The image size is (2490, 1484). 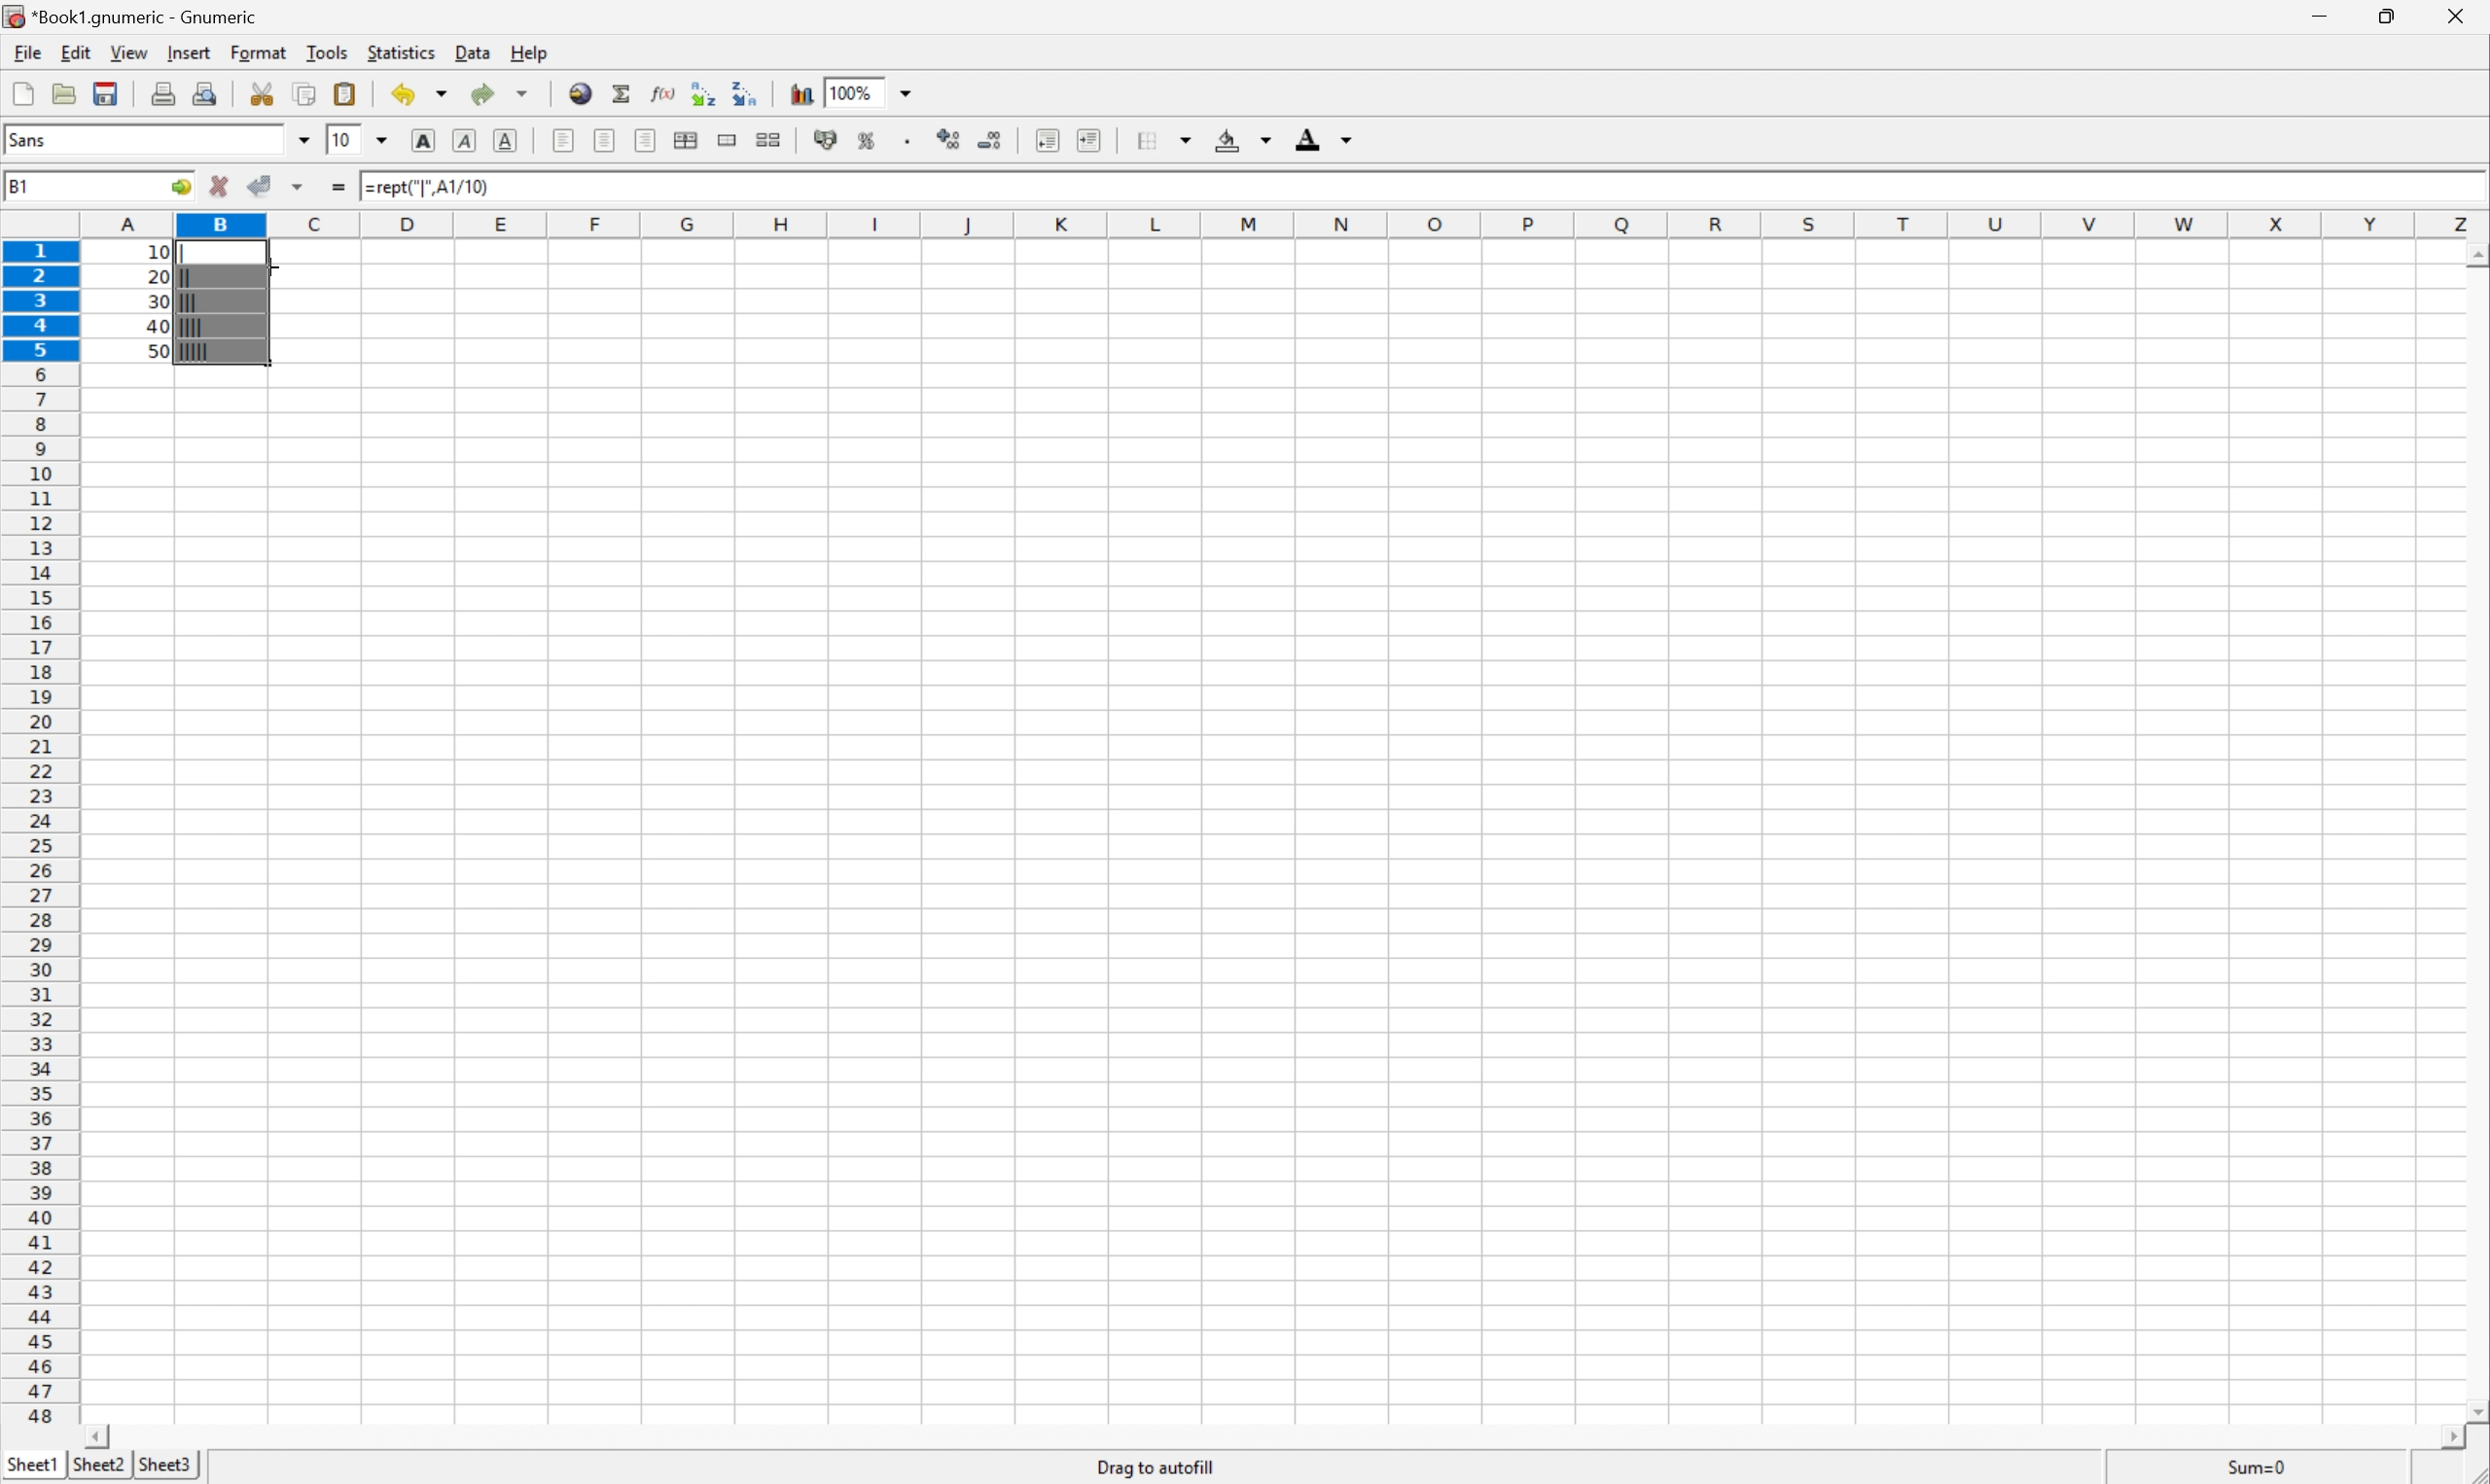 What do you see at coordinates (746, 92) in the screenshot?
I see `Sort the selected region in descending order based on the first column selected` at bounding box center [746, 92].